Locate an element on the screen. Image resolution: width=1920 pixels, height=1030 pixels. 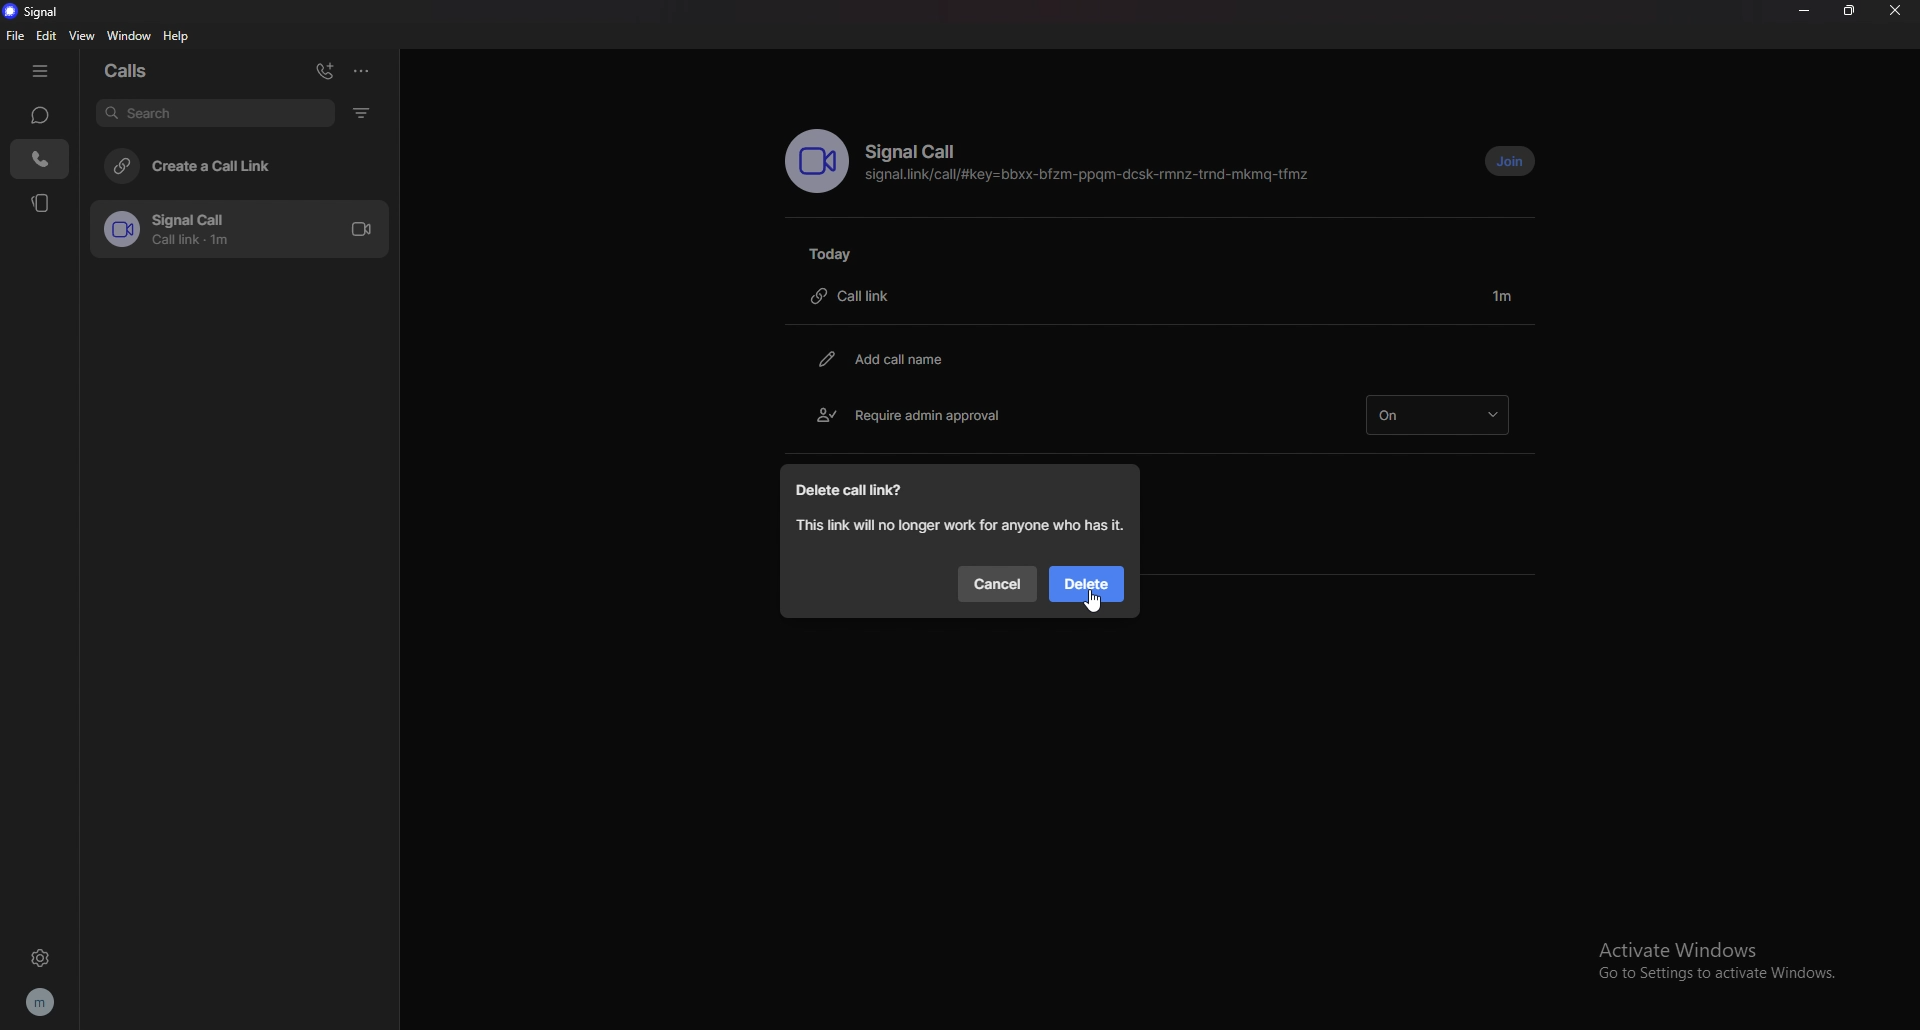
add call name is located at coordinates (891, 360).